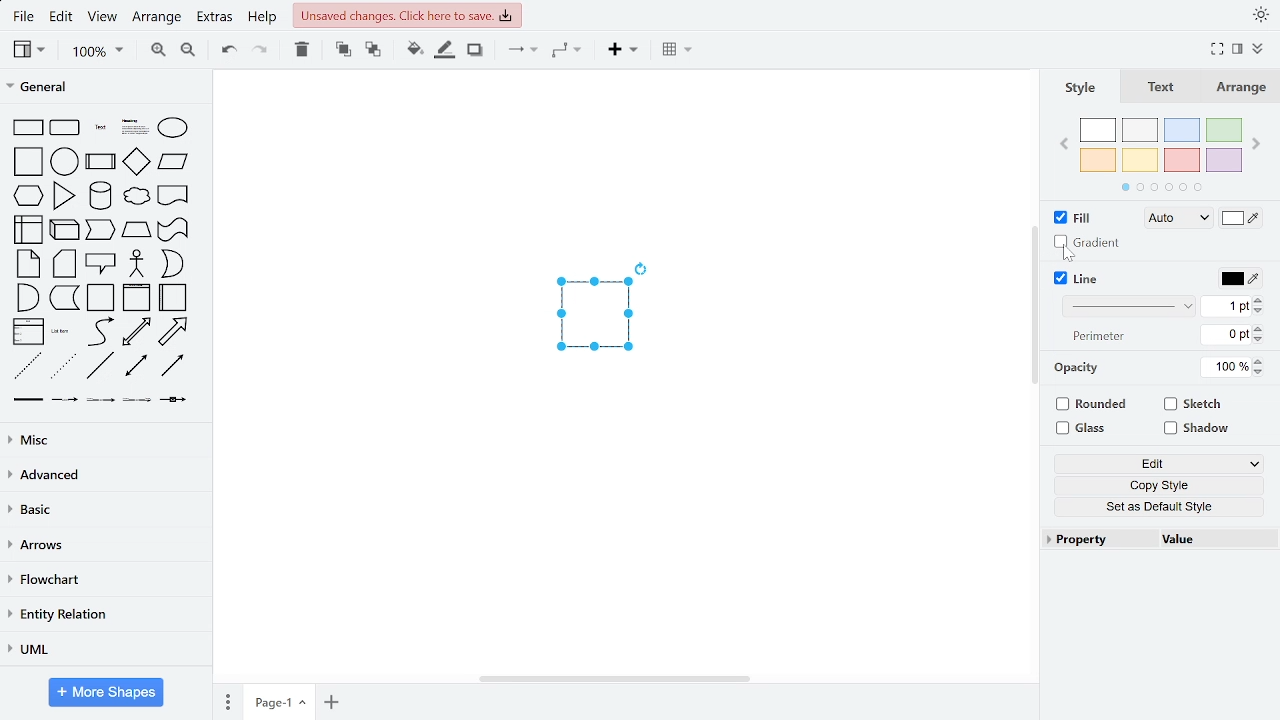 The height and width of the screenshot is (720, 1280). What do you see at coordinates (1259, 146) in the screenshot?
I see `next` at bounding box center [1259, 146].